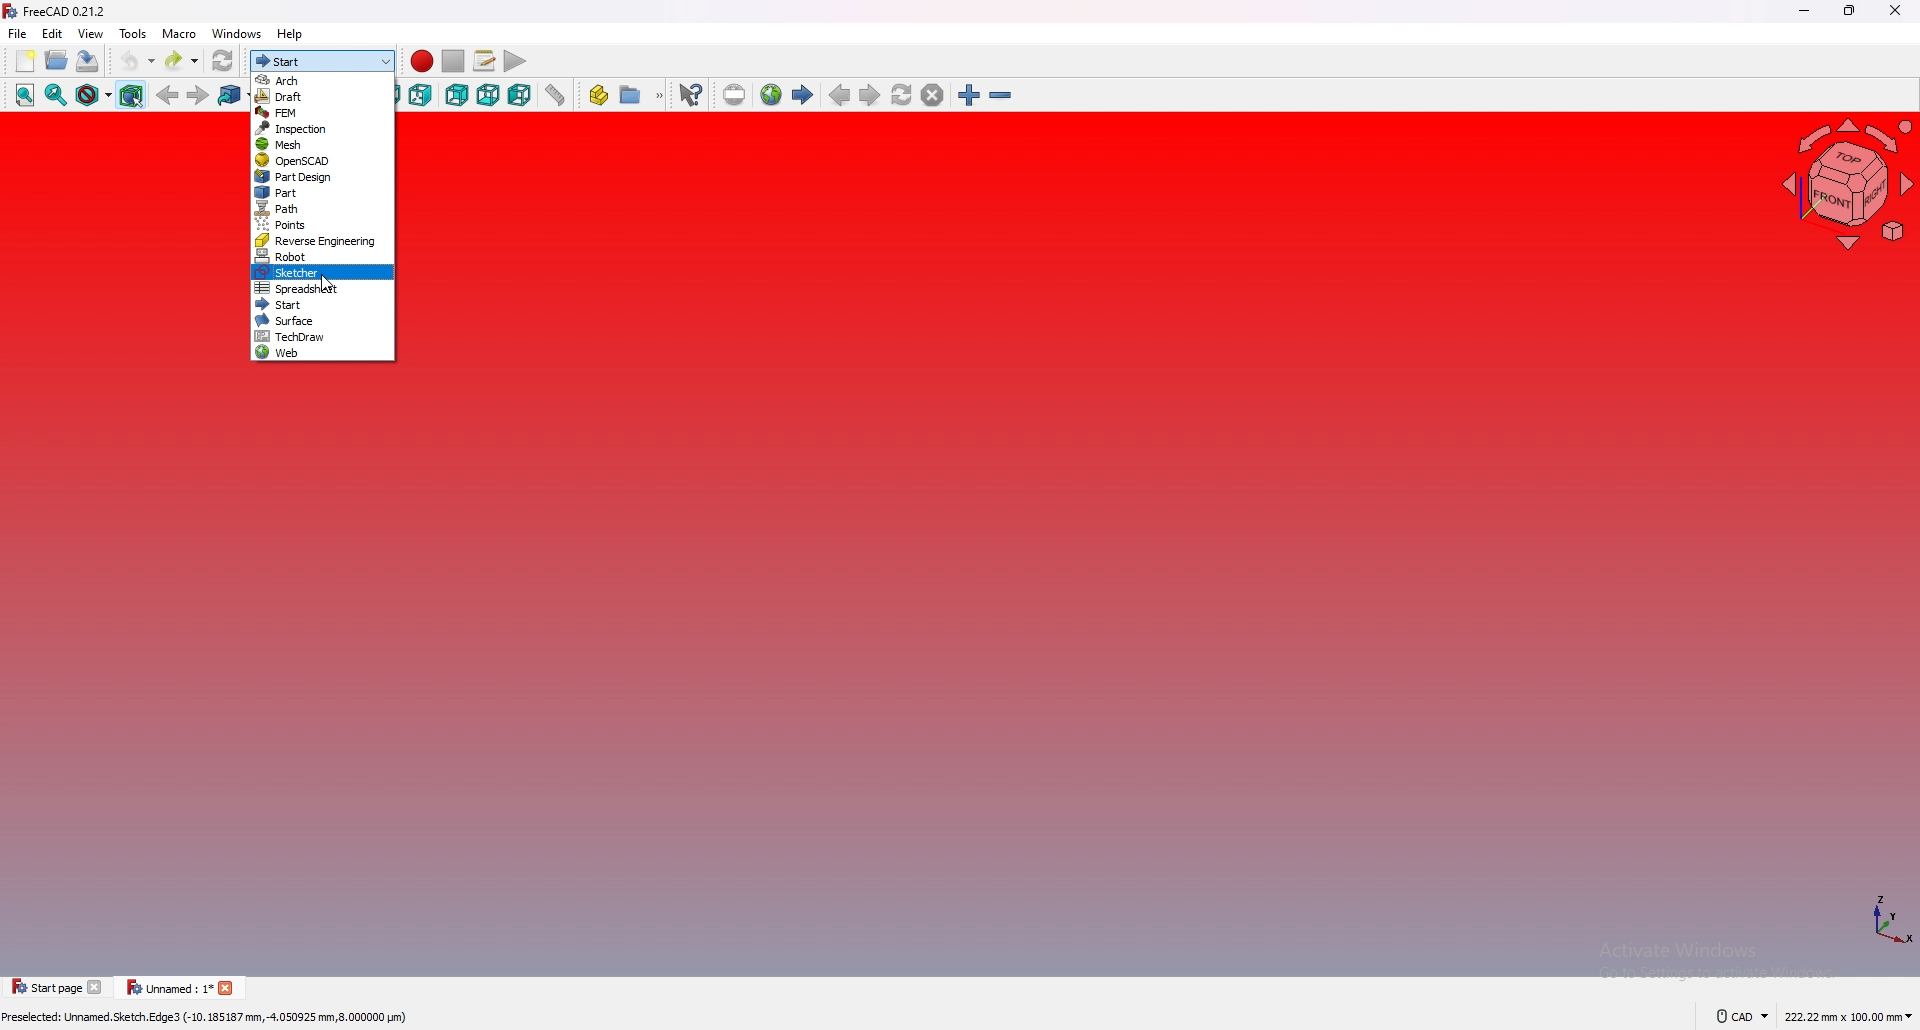 The height and width of the screenshot is (1030, 1920). Describe the element at coordinates (323, 95) in the screenshot. I see `draft` at that location.